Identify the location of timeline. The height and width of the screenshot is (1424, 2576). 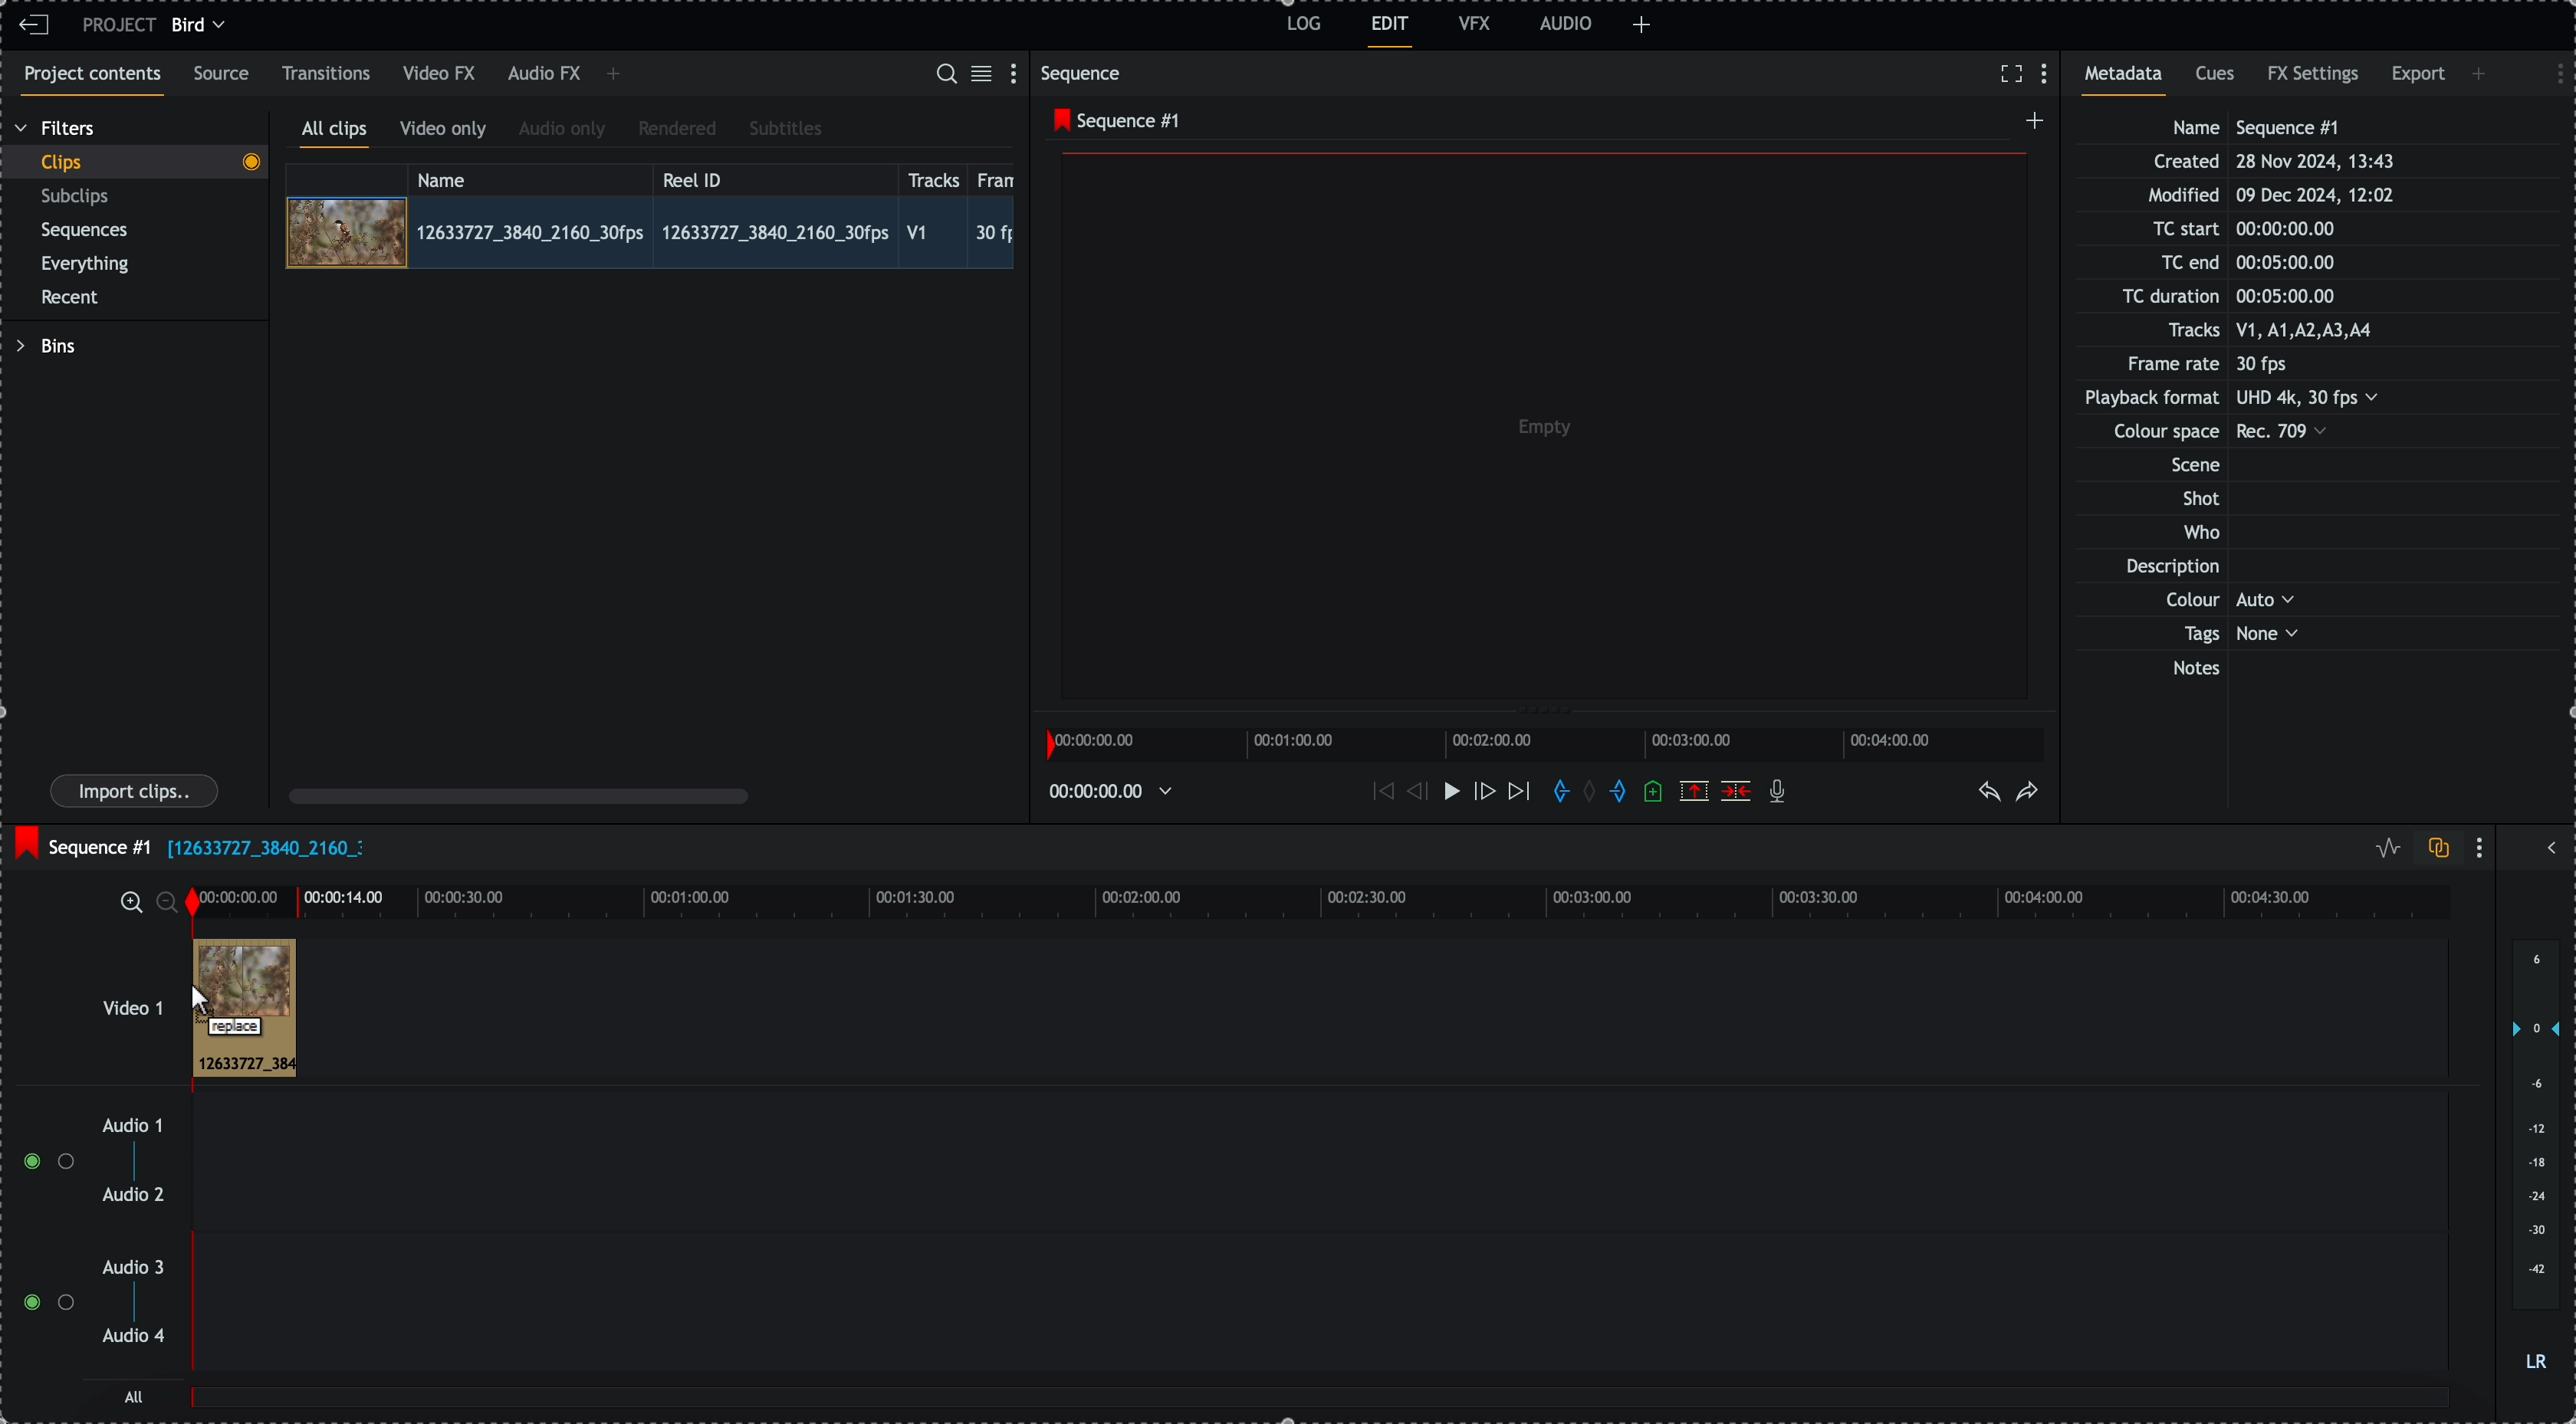
(1317, 900).